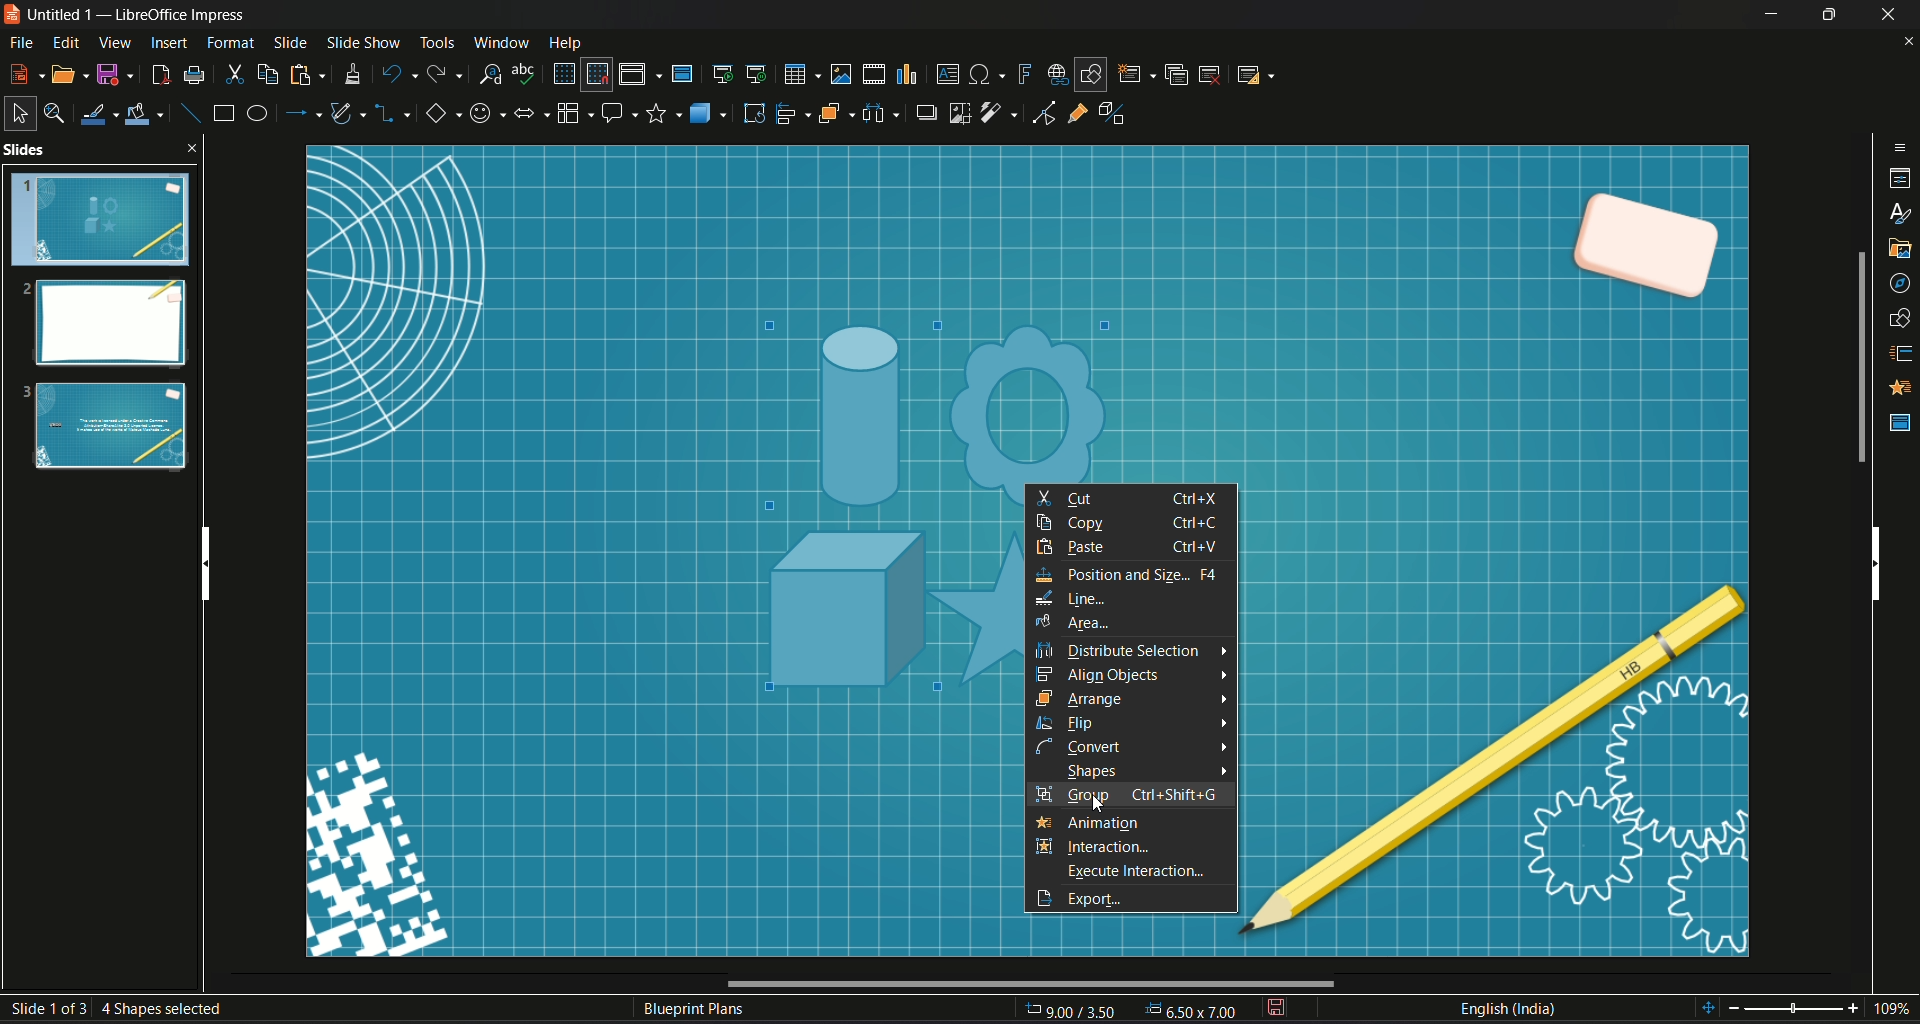 Image resolution: width=1920 pixels, height=1024 pixels. What do you see at coordinates (1108, 897) in the screenshot?
I see `export` at bounding box center [1108, 897].